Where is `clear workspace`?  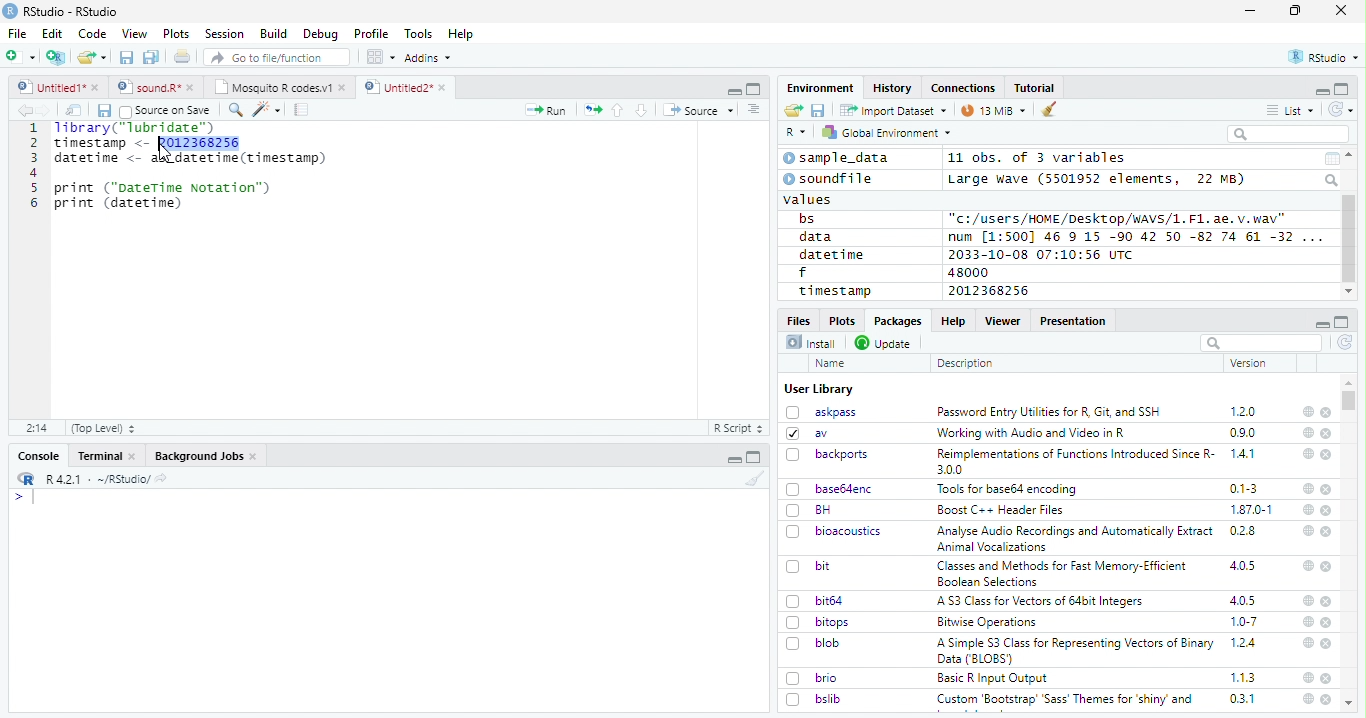 clear workspace is located at coordinates (751, 478).